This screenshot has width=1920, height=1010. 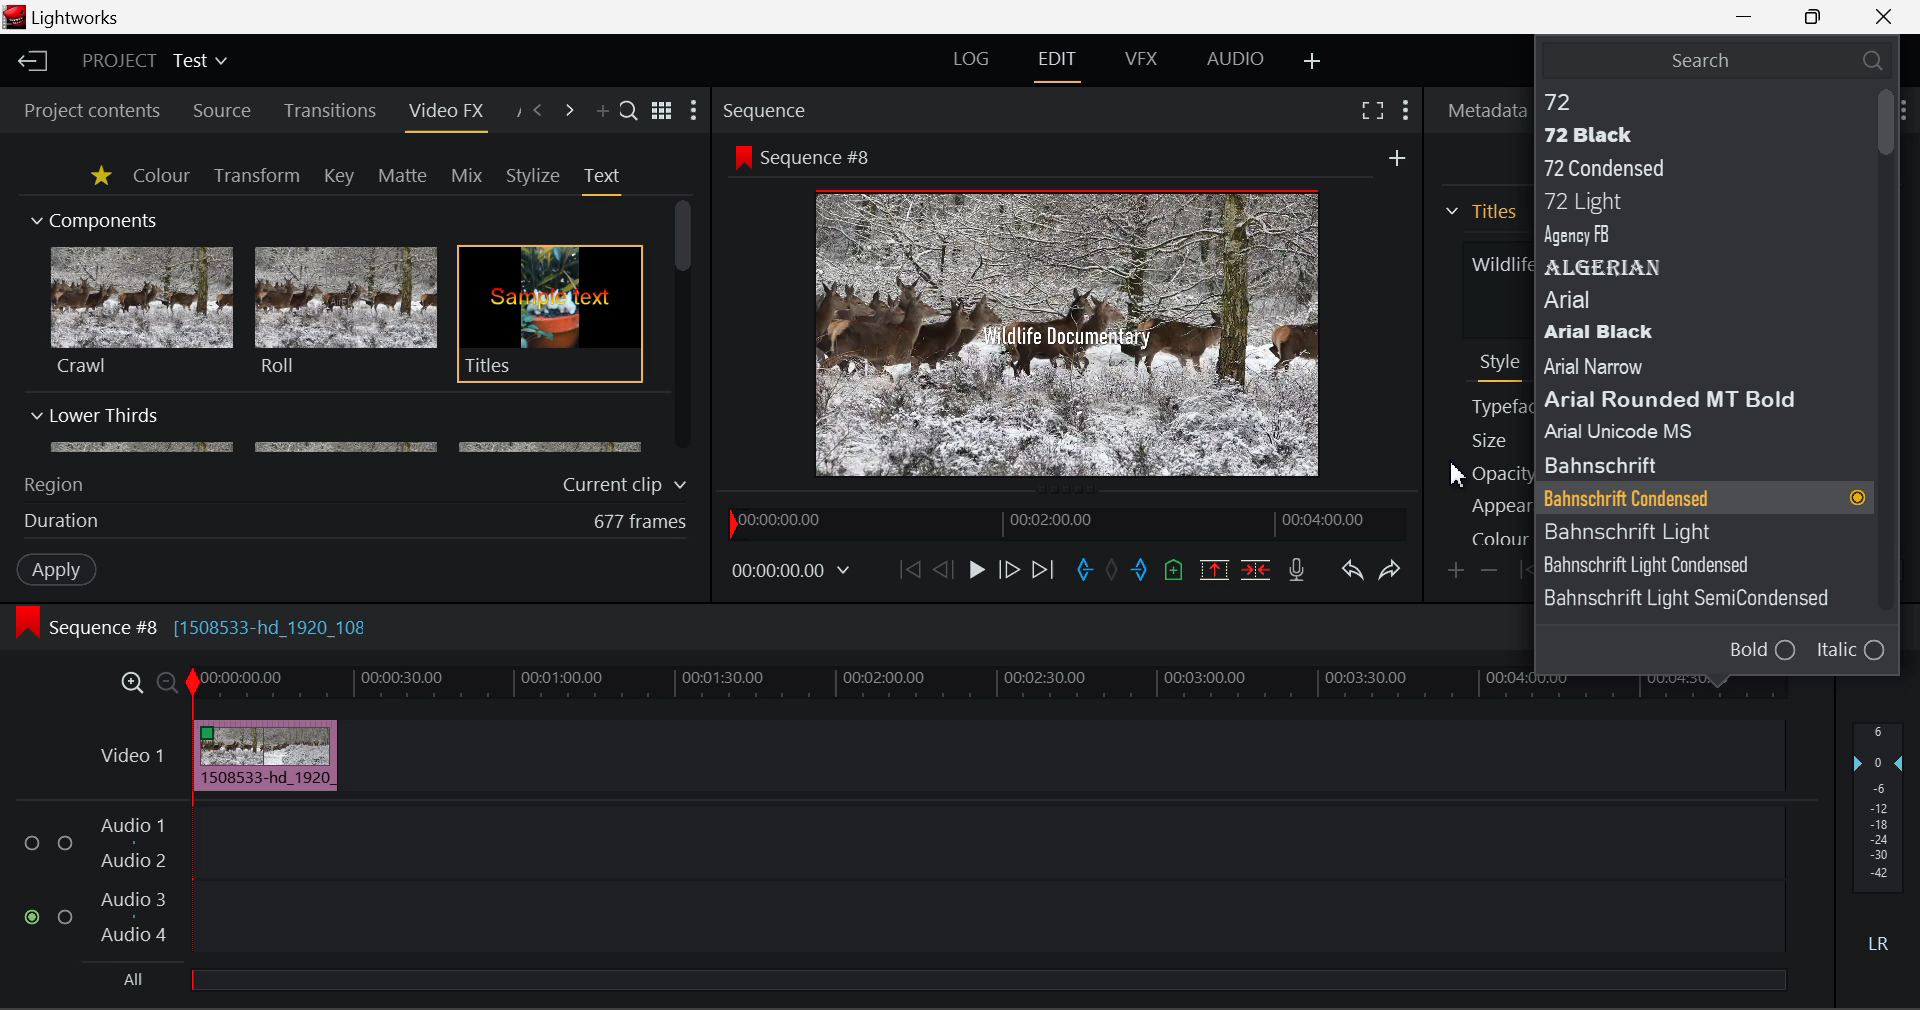 I want to click on Scroll Bar, so click(x=1891, y=373).